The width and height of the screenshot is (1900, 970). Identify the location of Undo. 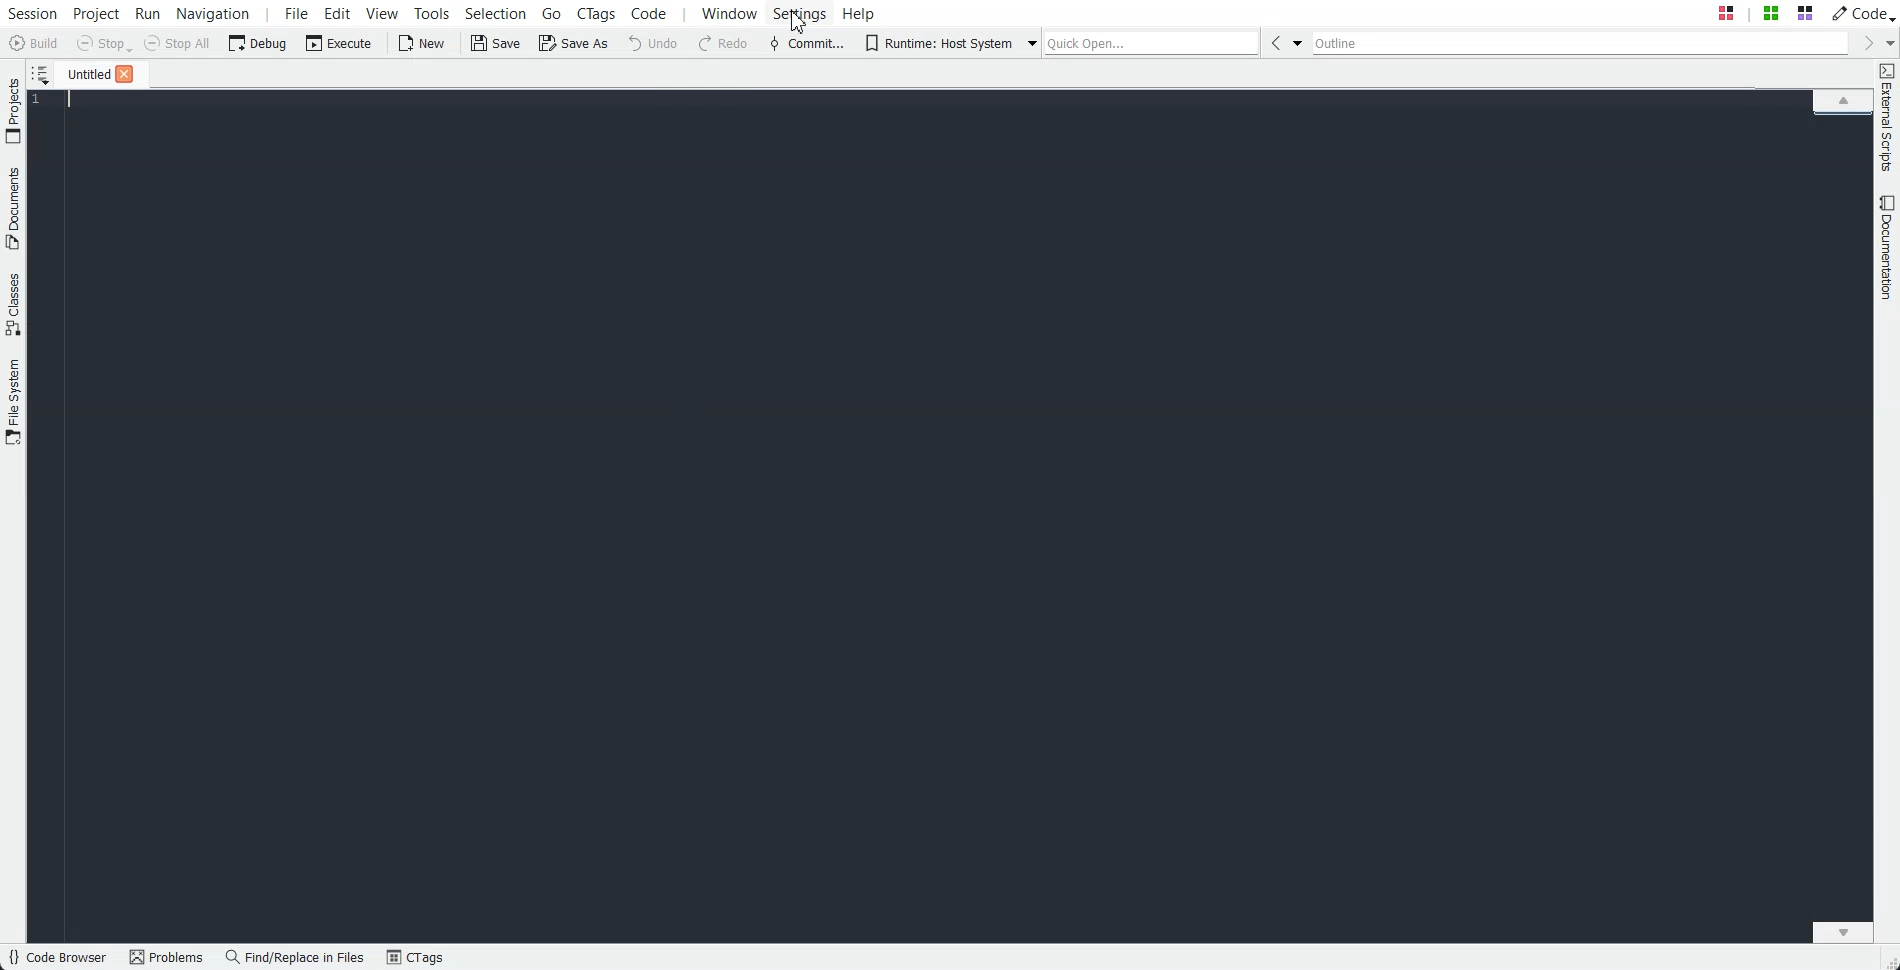
(653, 42).